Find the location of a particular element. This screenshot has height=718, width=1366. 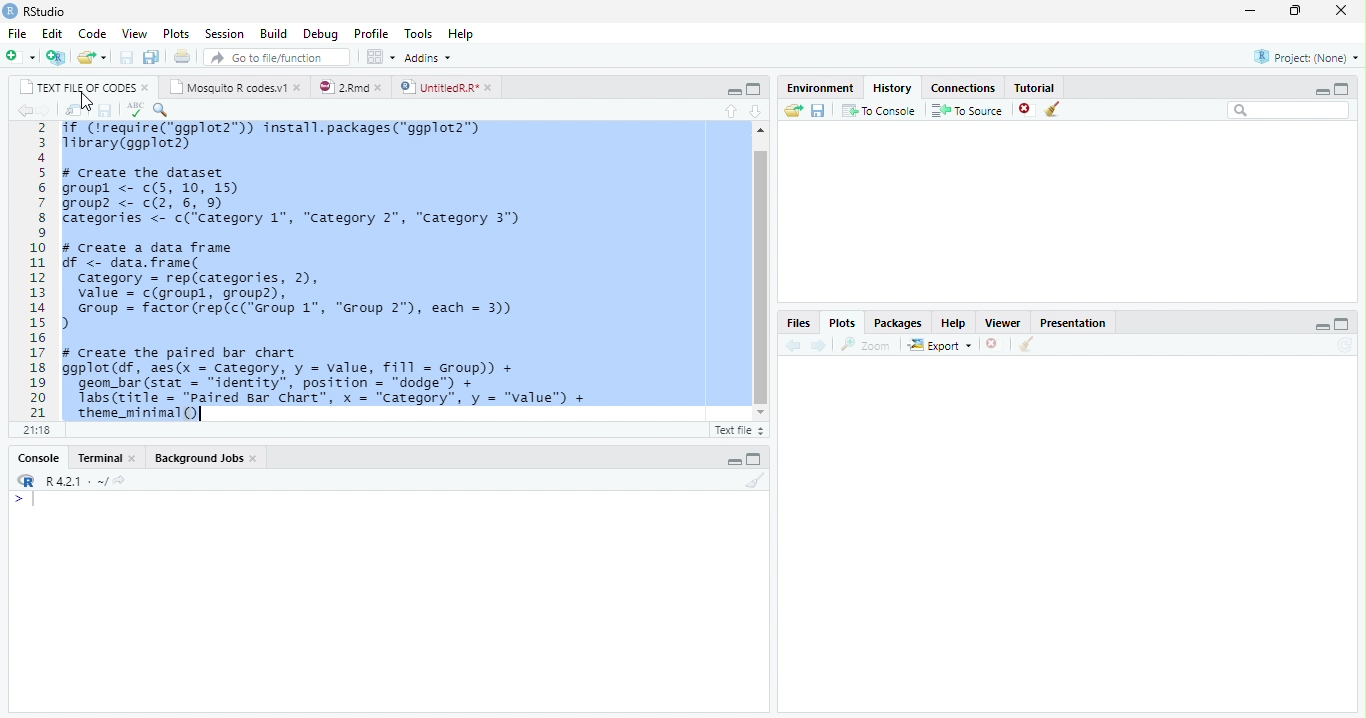

print current file is located at coordinates (185, 57).